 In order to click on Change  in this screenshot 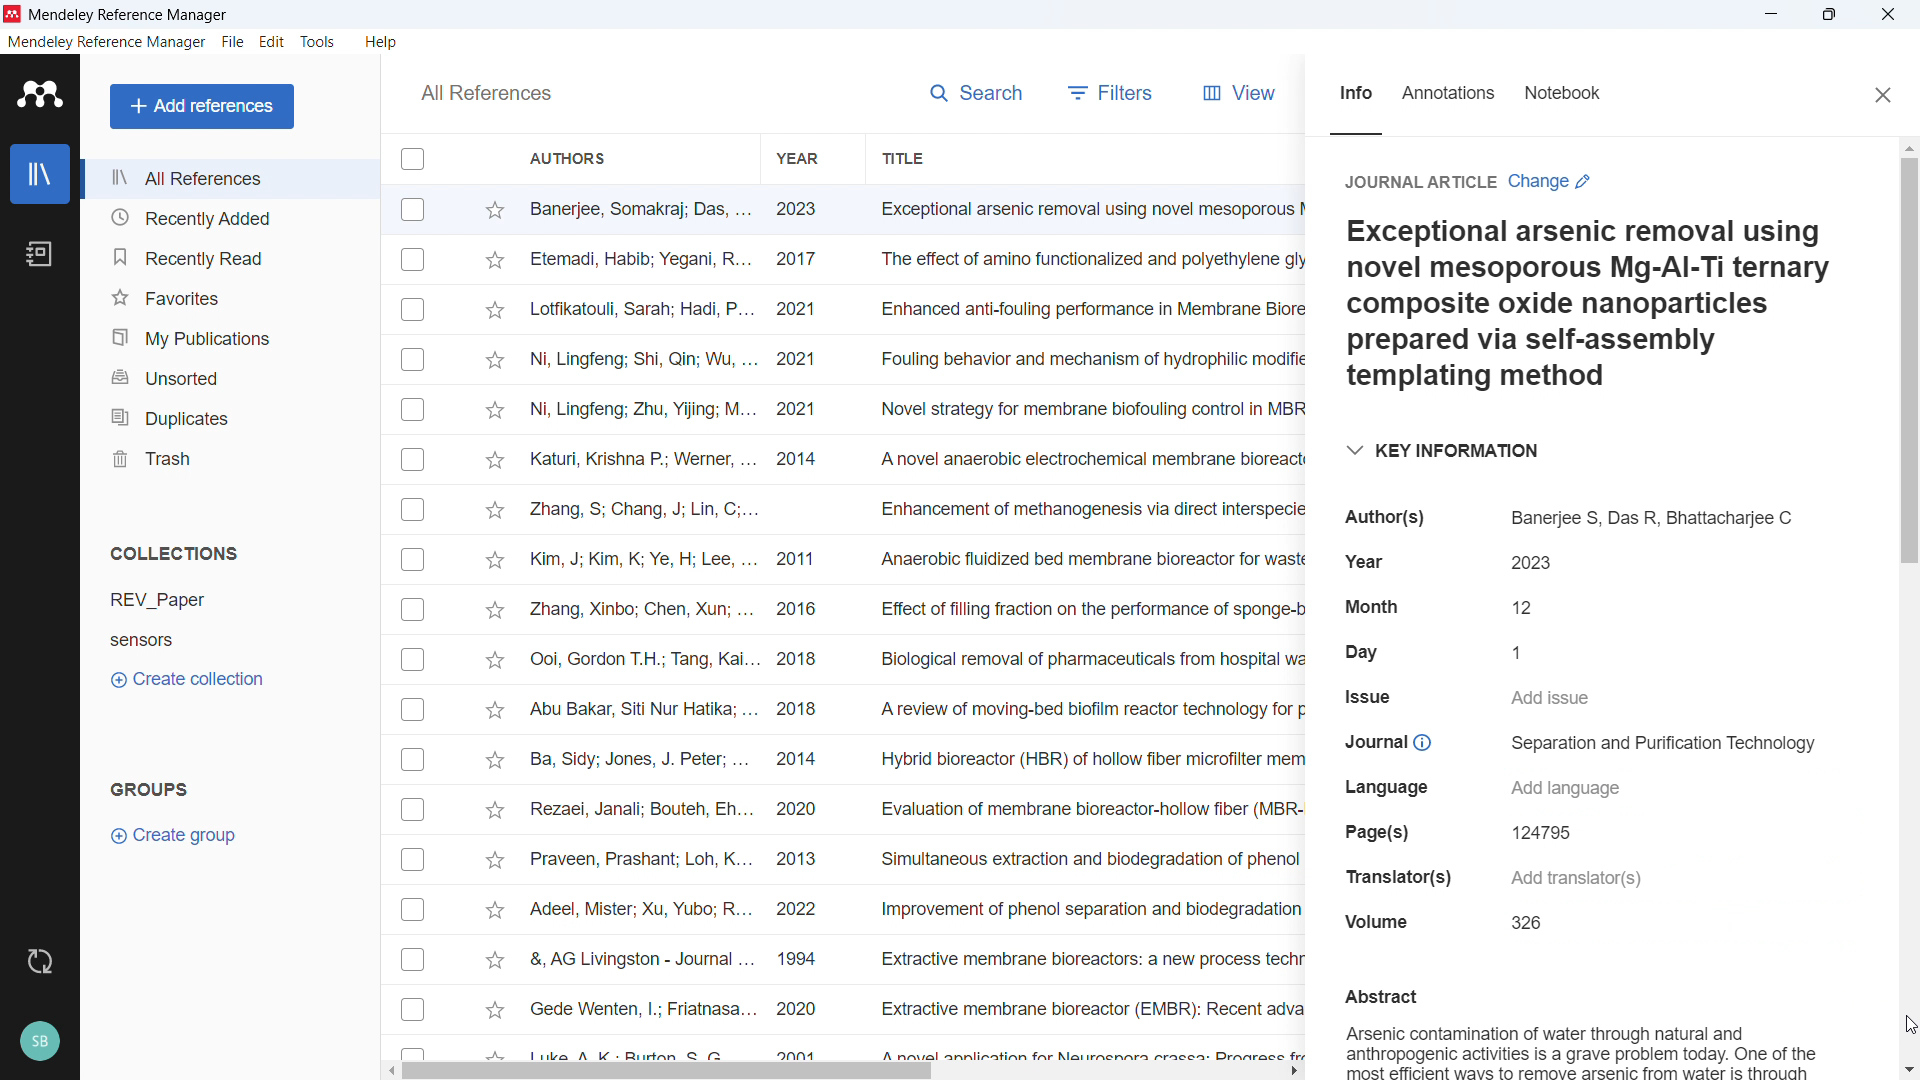, I will do `click(1551, 182)`.